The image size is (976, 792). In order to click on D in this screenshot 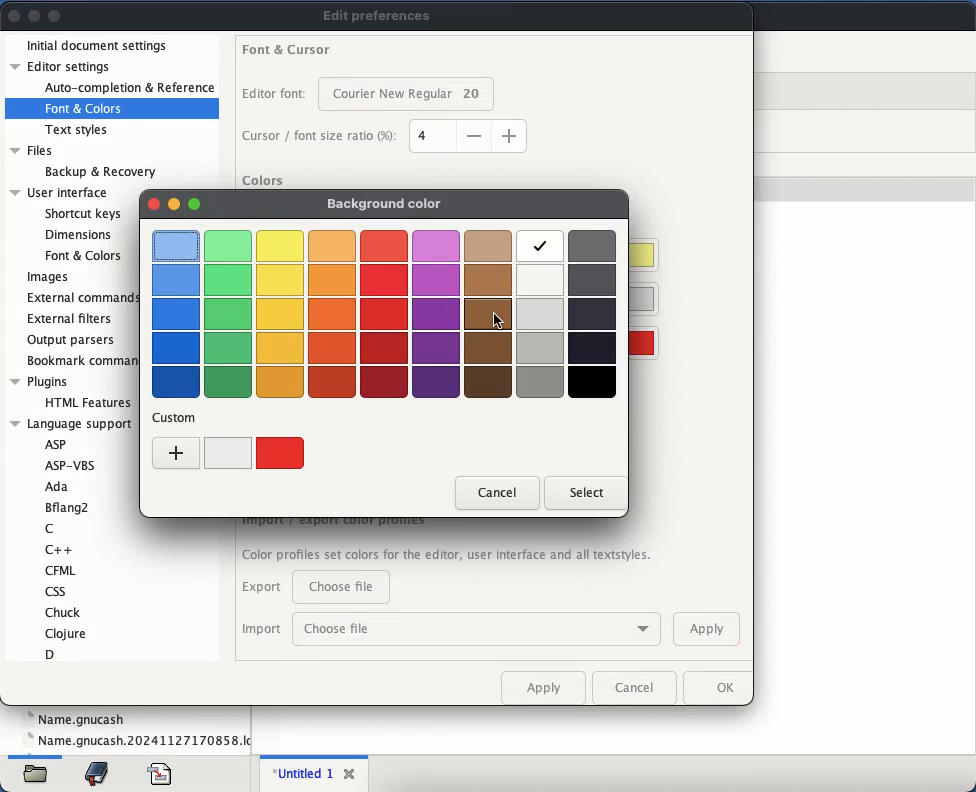, I will do `click(54, 655)`.